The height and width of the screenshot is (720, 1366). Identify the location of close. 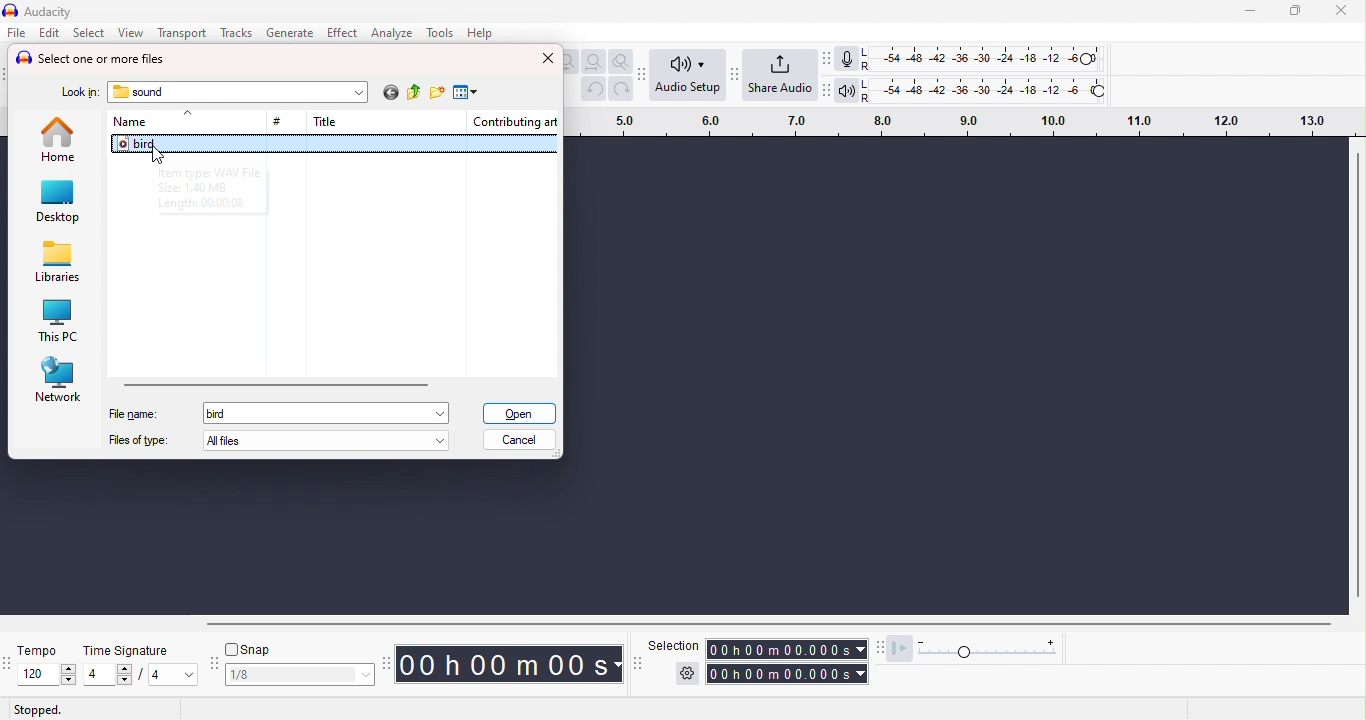
(548, 58).